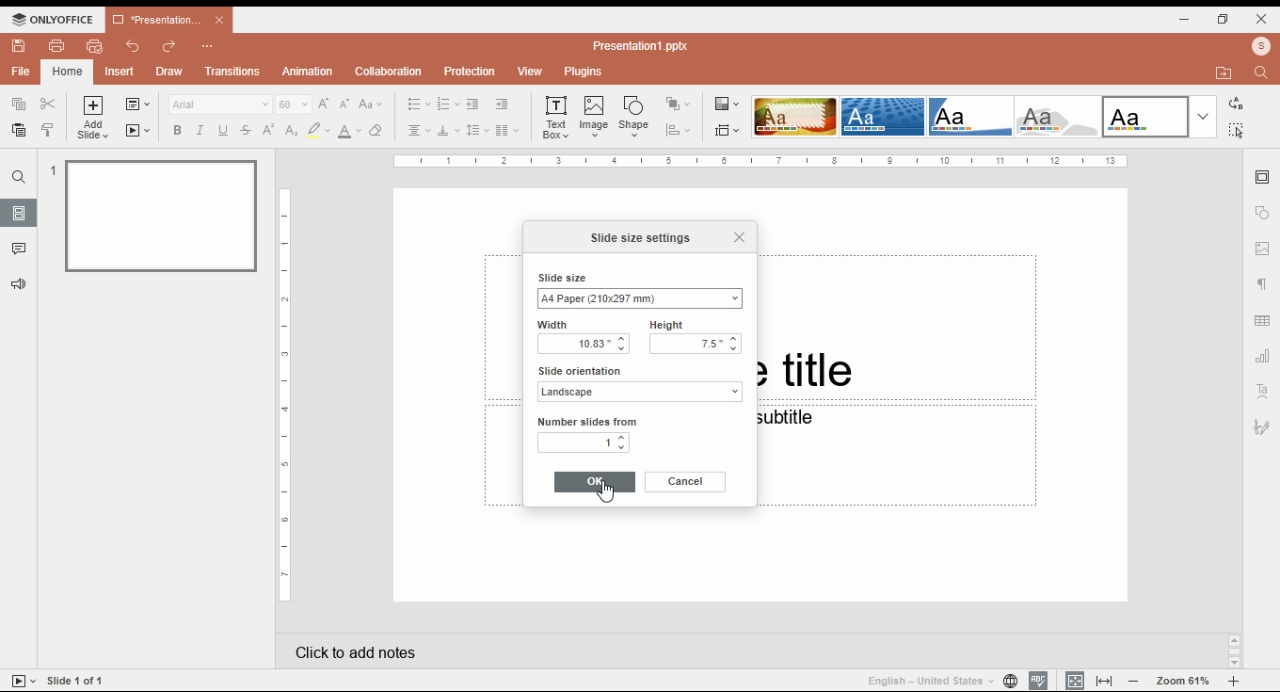 The height and width of the screenshot is (692, 1280). What do you see at coordinates (120, 72) in the screenshot?
I see `insert` at bounding box center [120, 72].